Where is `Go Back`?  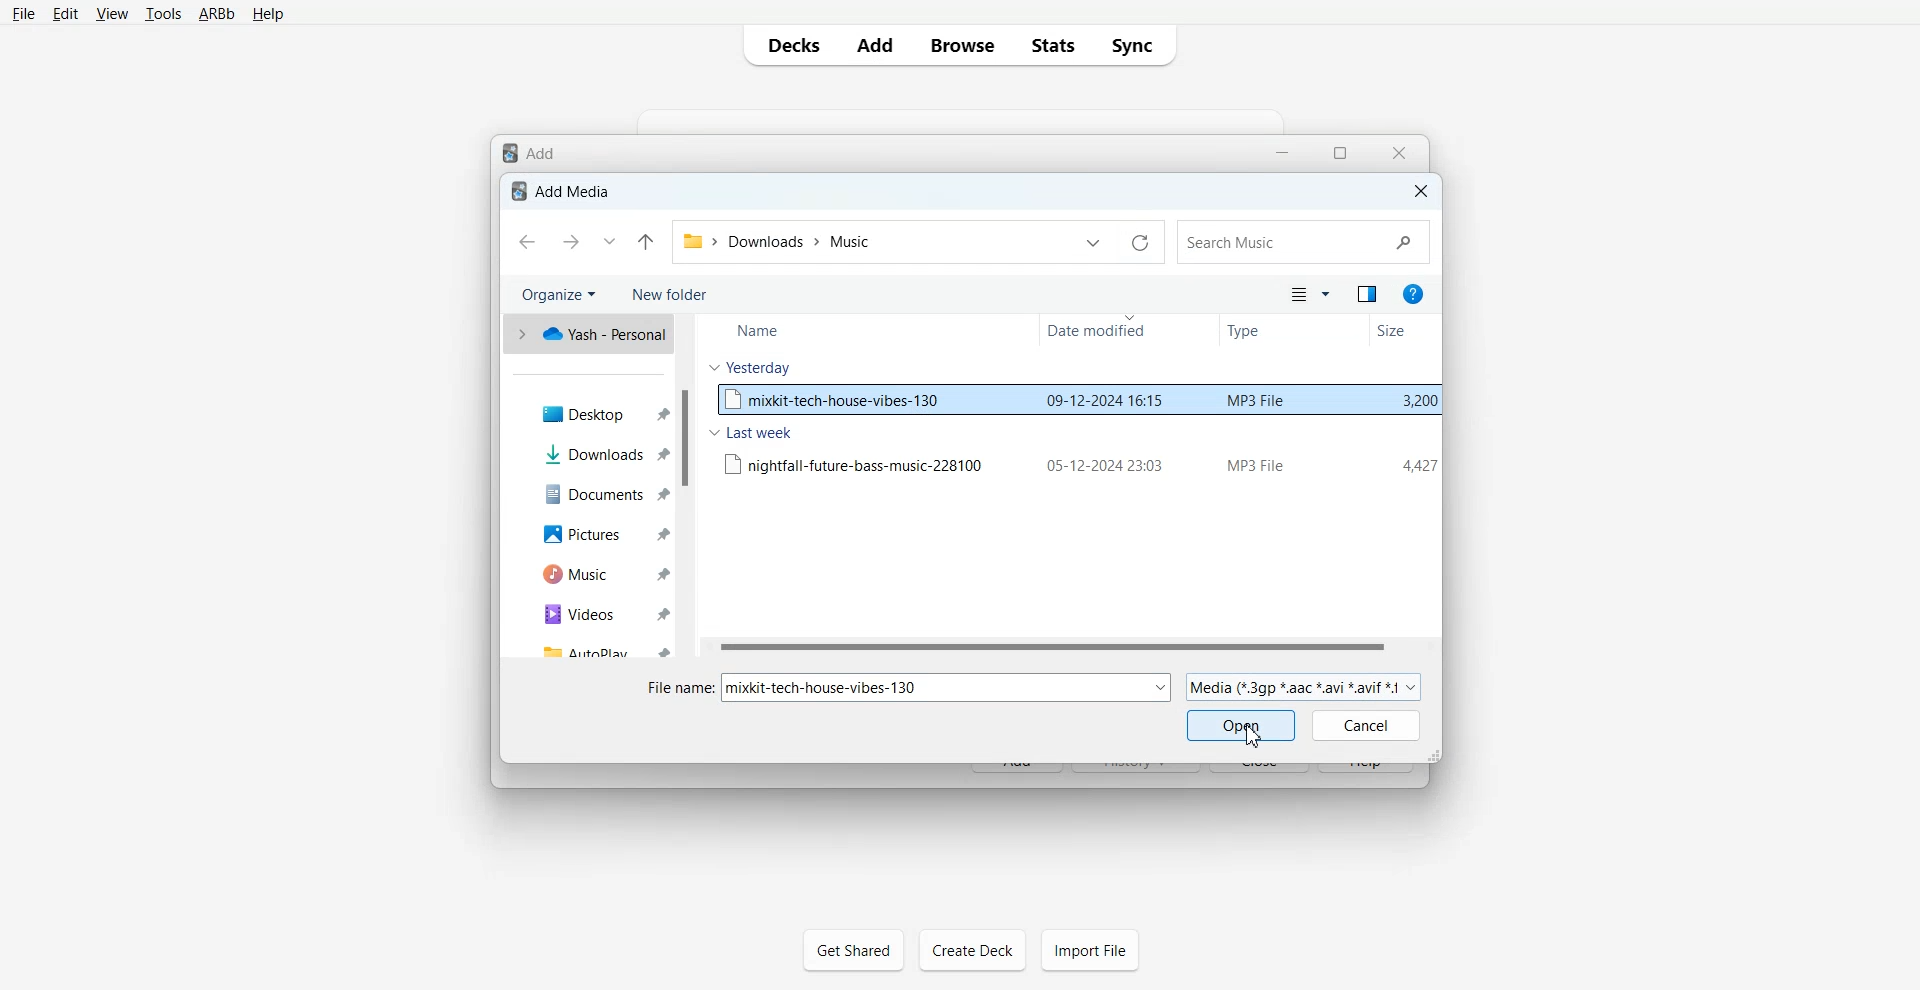
Go Back is located at coordinates (529, 242).